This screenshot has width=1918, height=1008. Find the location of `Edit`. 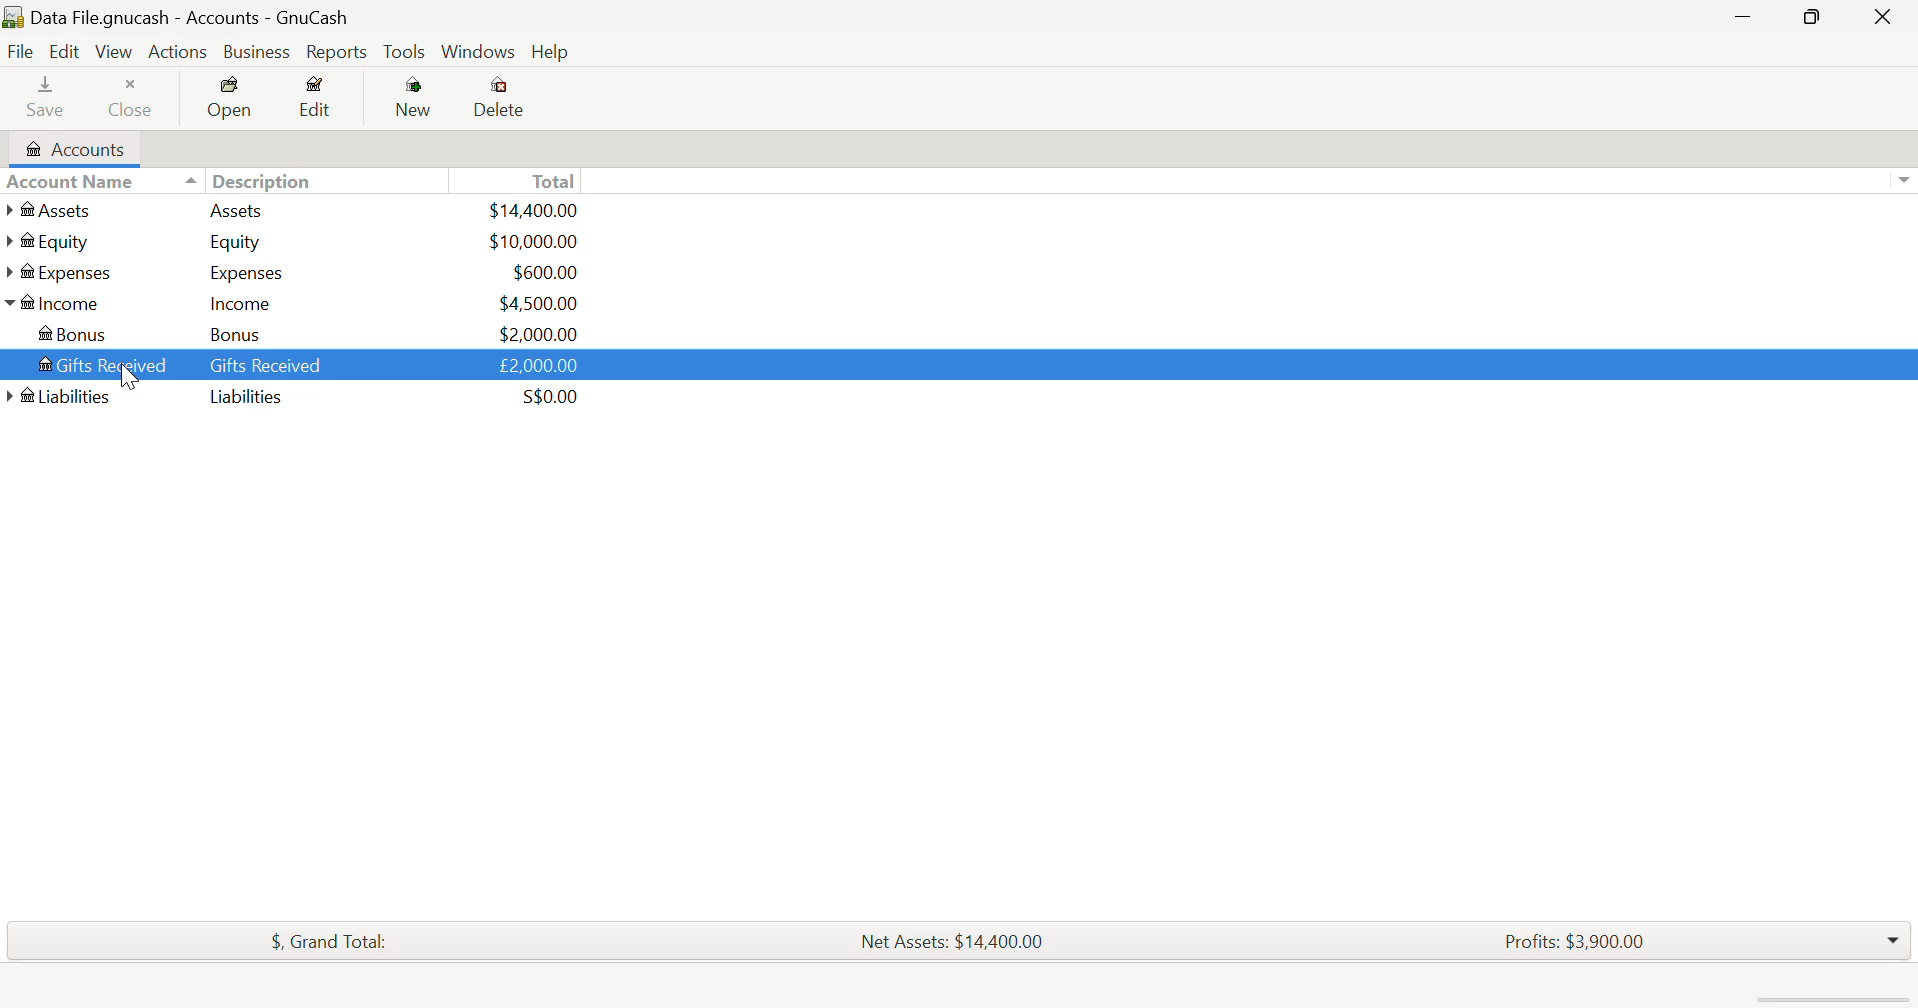

Edit is located at coordinates (68, 52).